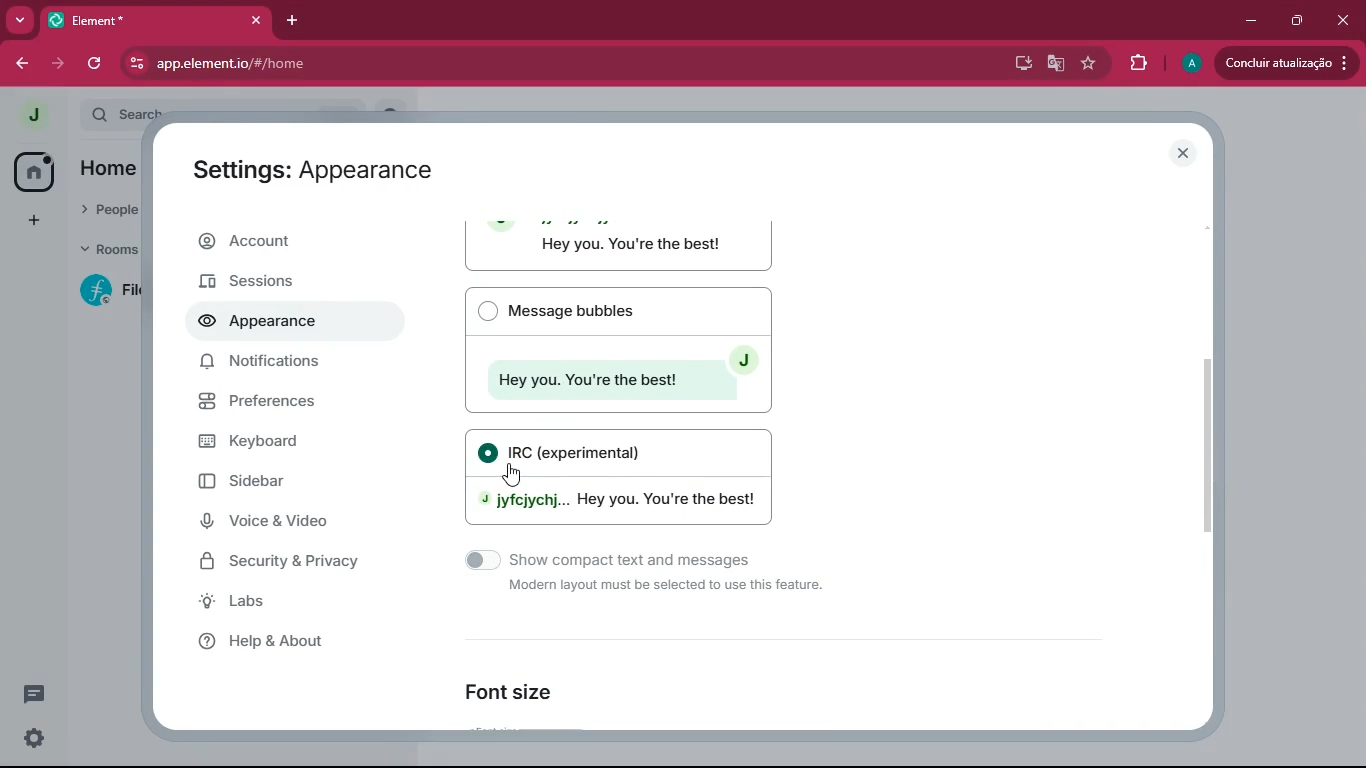  I want to click on desktop, so click(1020, 64).